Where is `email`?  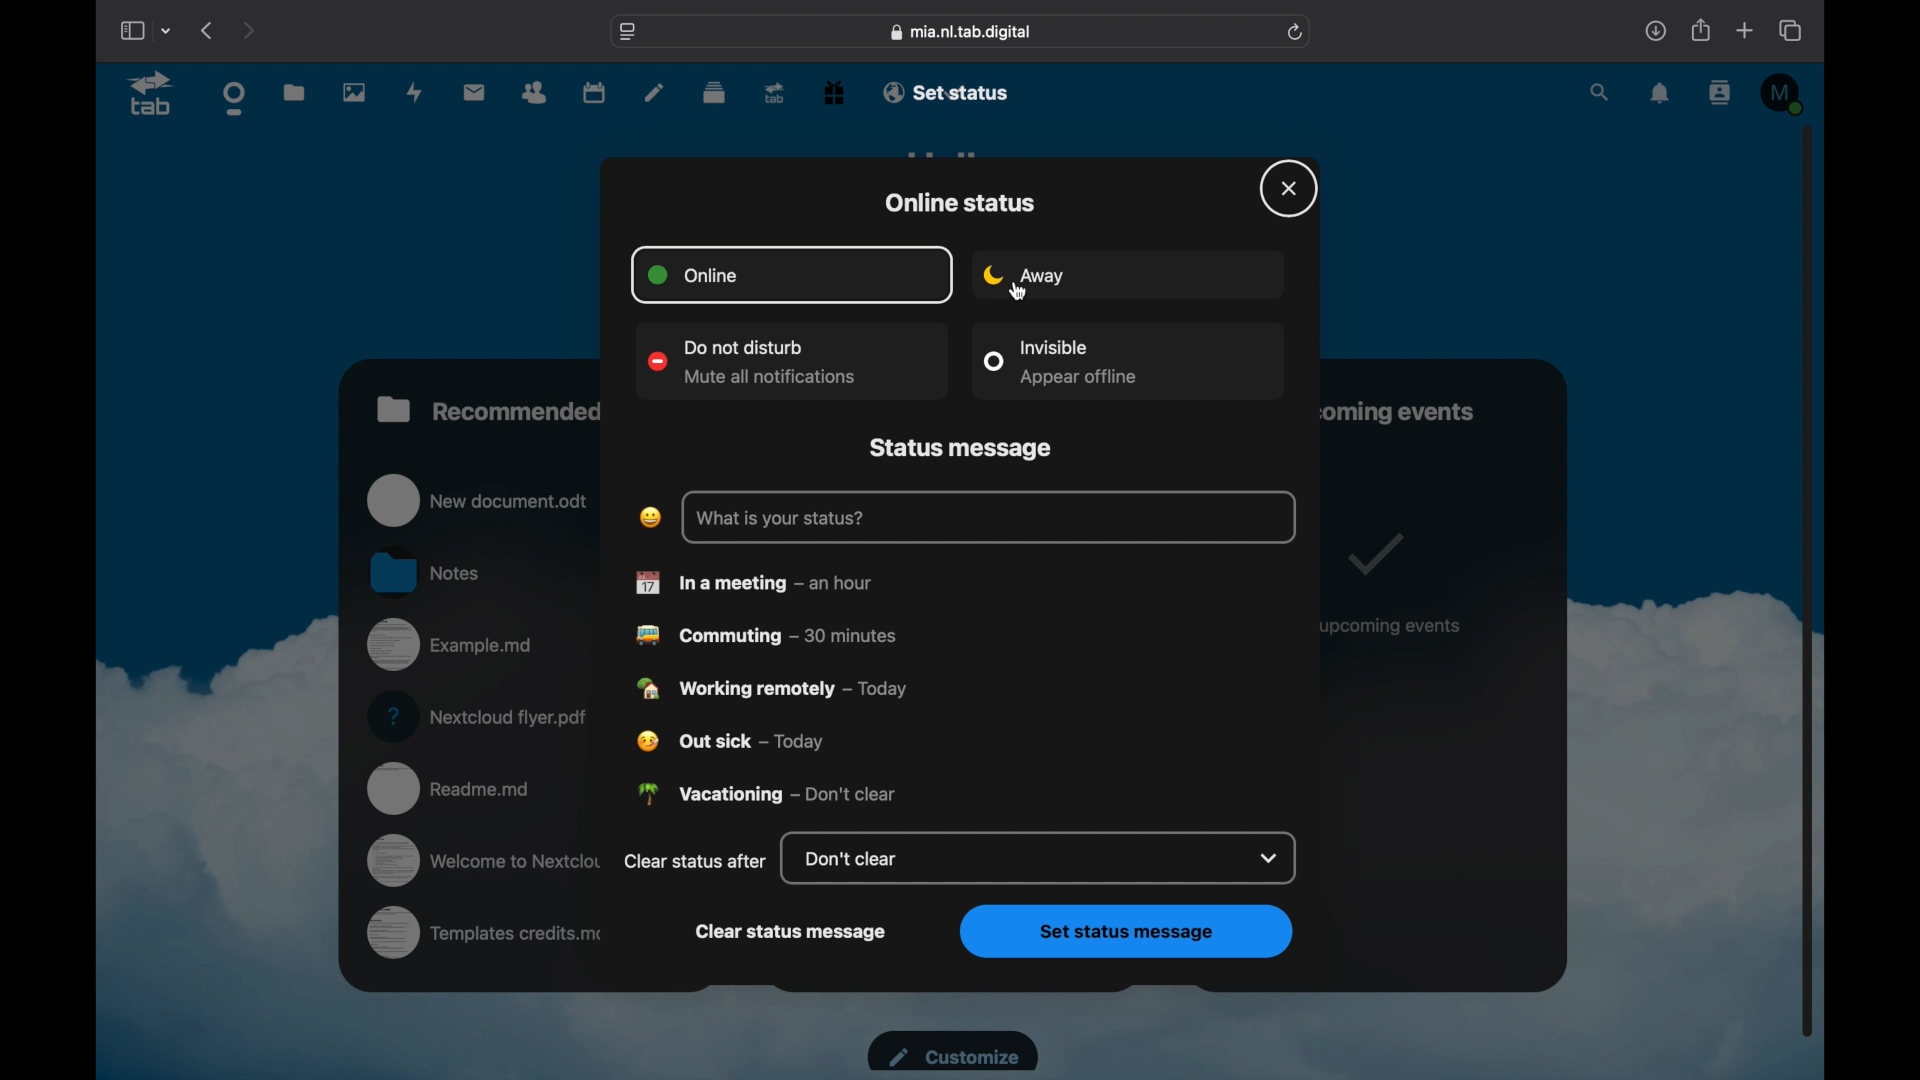 email is located at coordinates (895, 92).